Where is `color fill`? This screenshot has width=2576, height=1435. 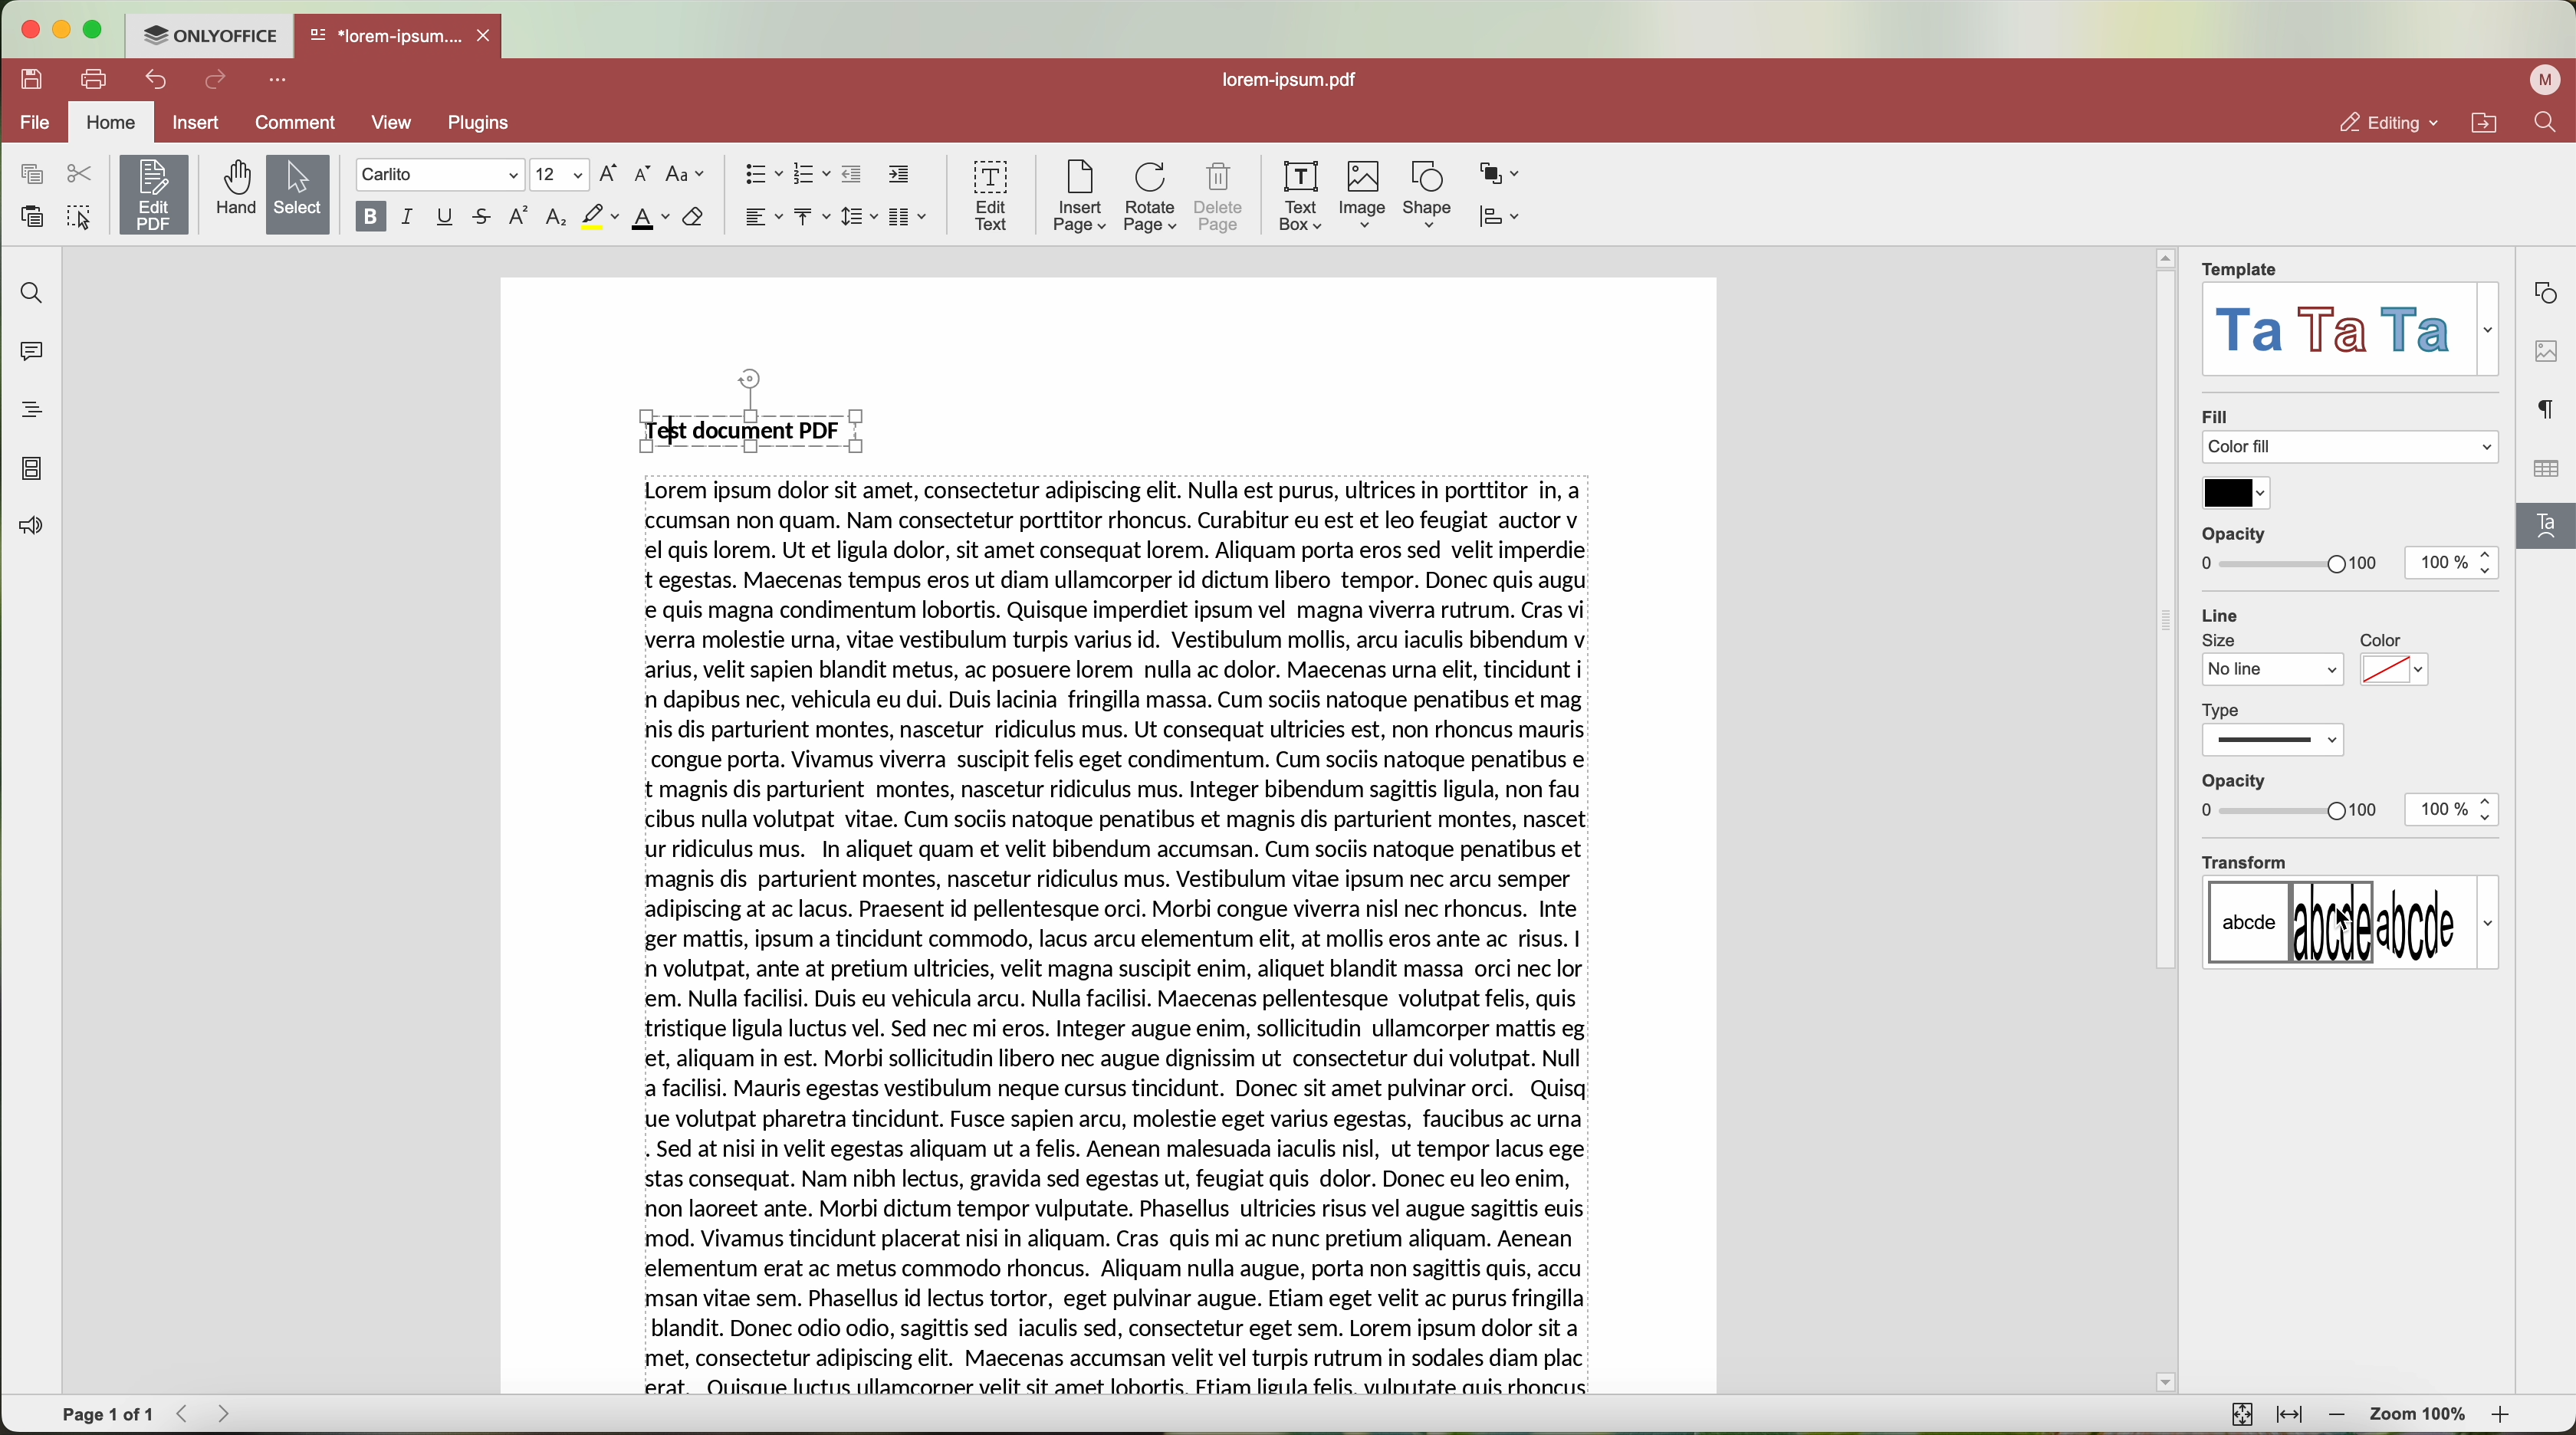
color fill is located at coordinates (2355, 449).